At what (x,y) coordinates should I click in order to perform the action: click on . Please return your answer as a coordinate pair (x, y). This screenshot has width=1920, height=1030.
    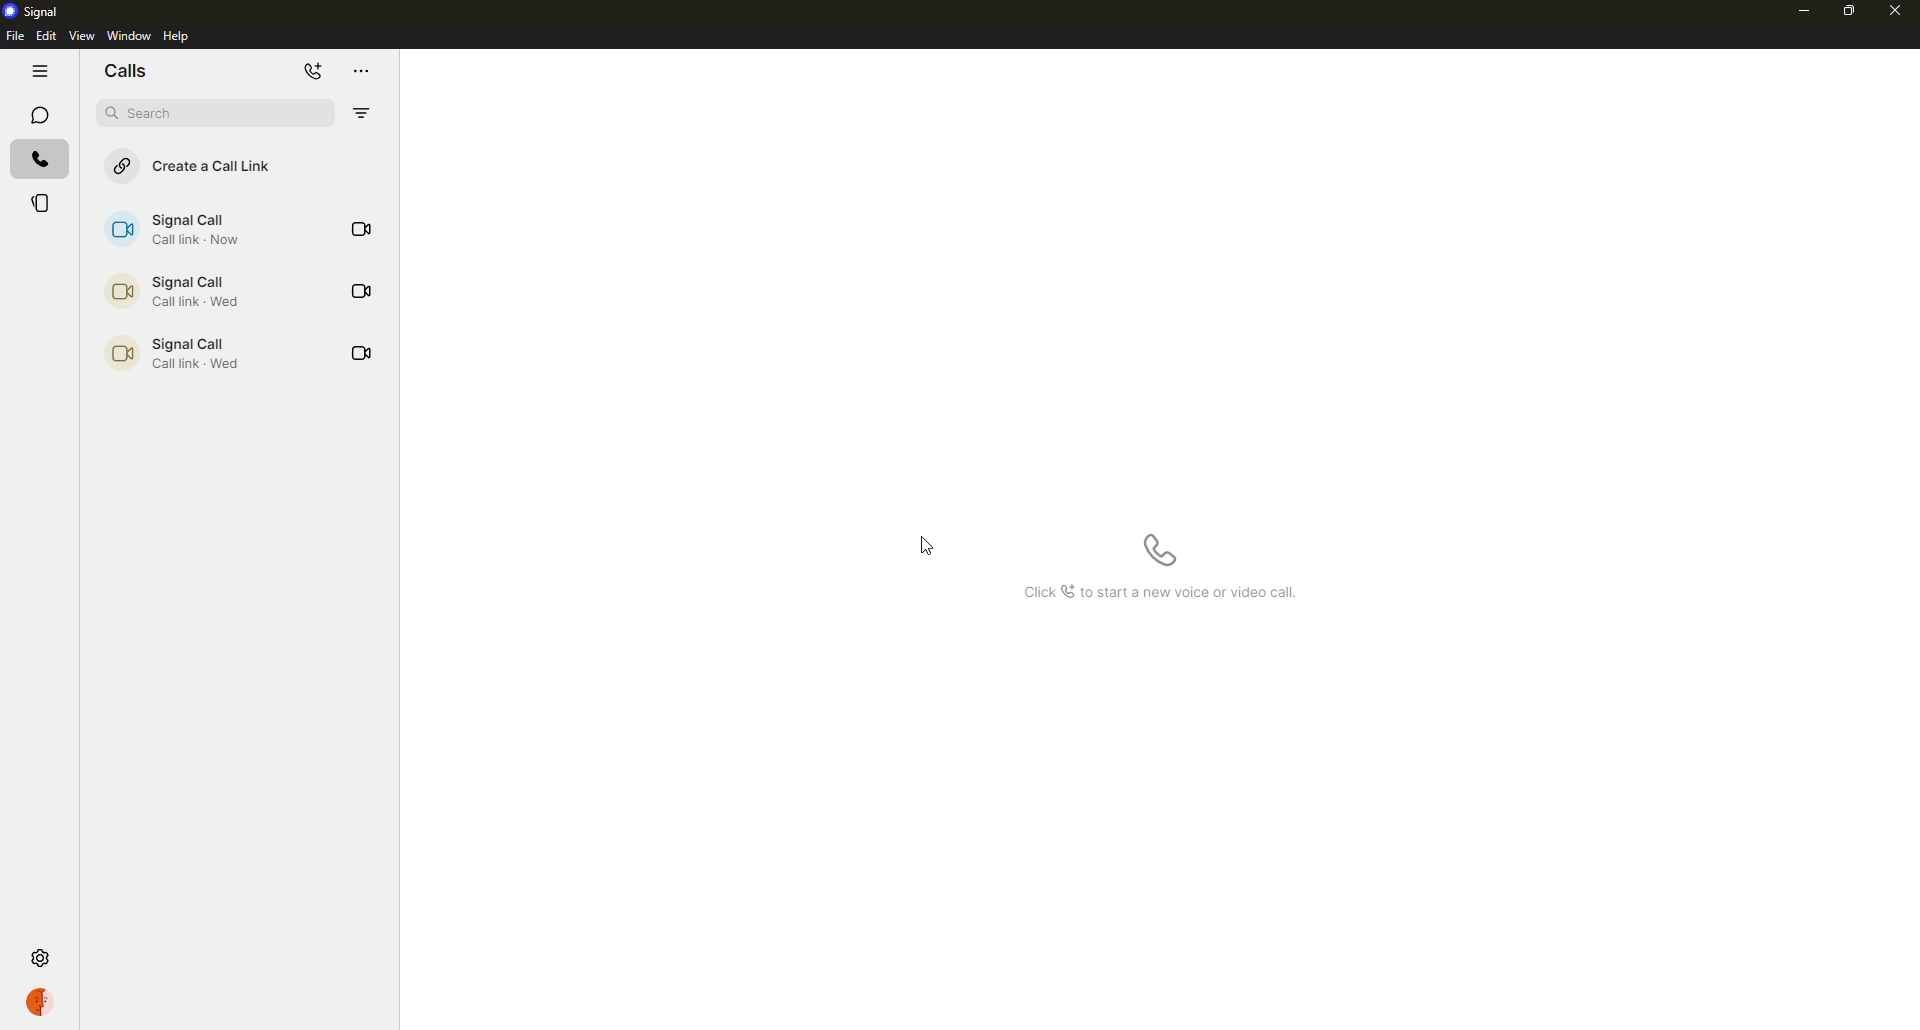
    Looking at the image, I should click on (1796, 10).